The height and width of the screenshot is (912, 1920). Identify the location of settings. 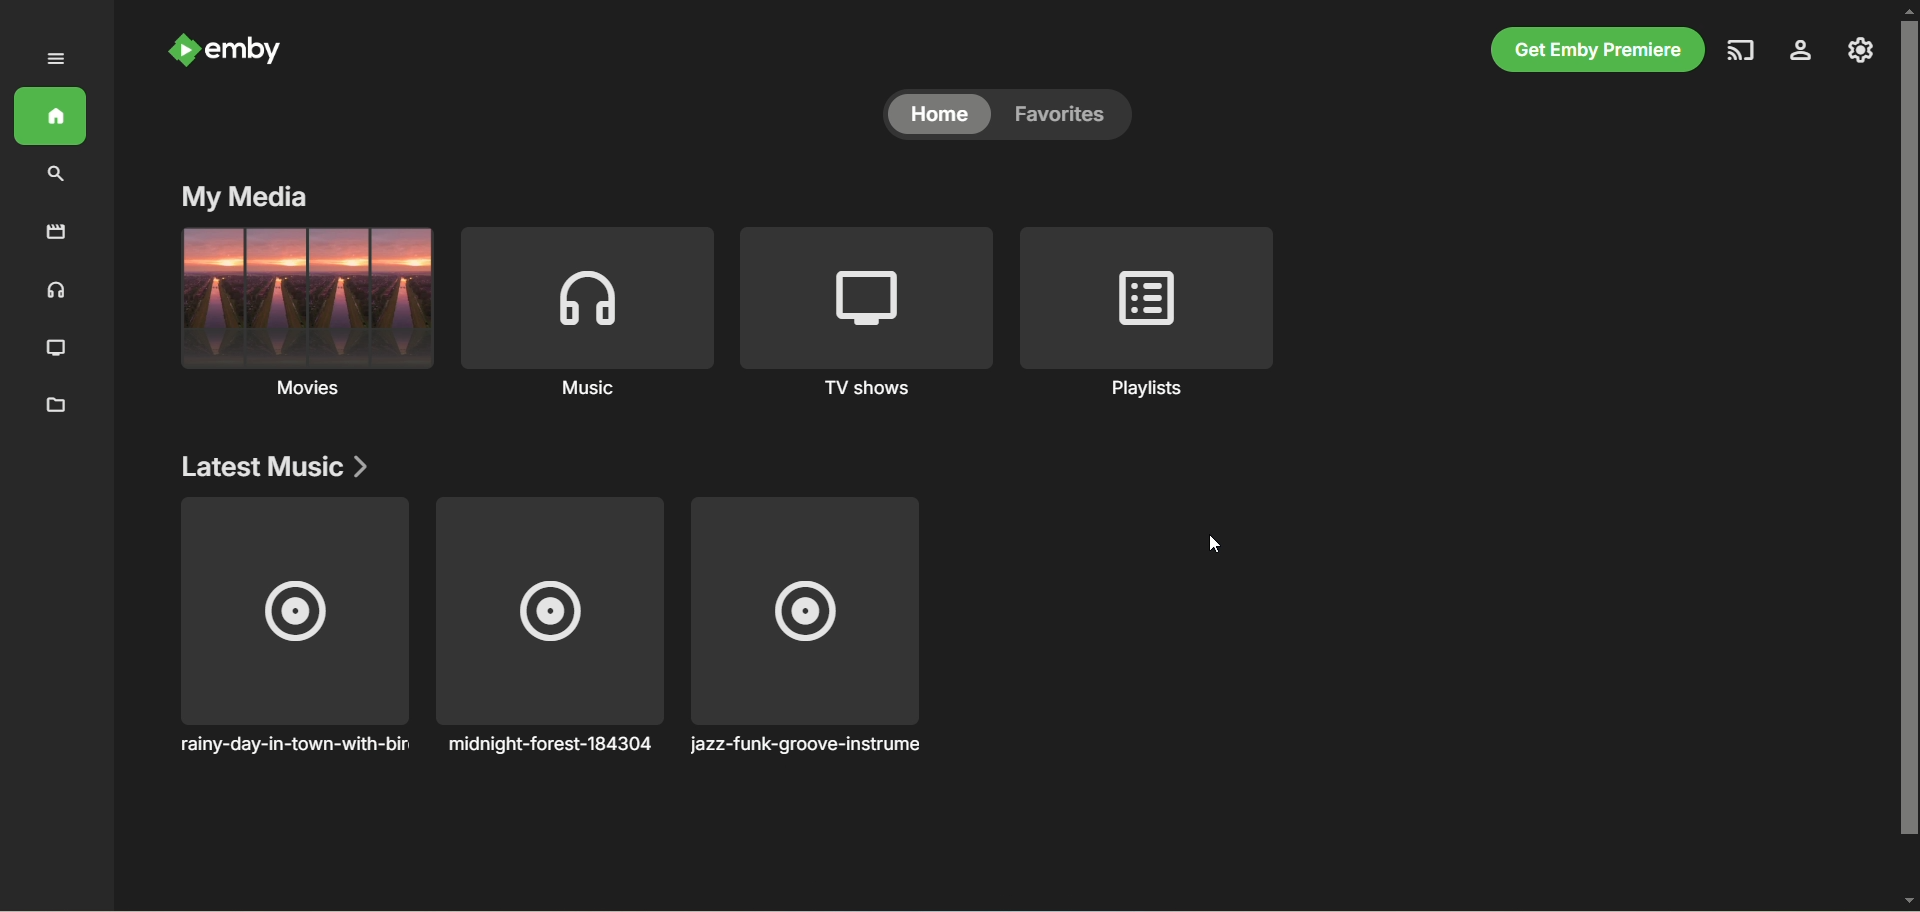
(1801, 51).